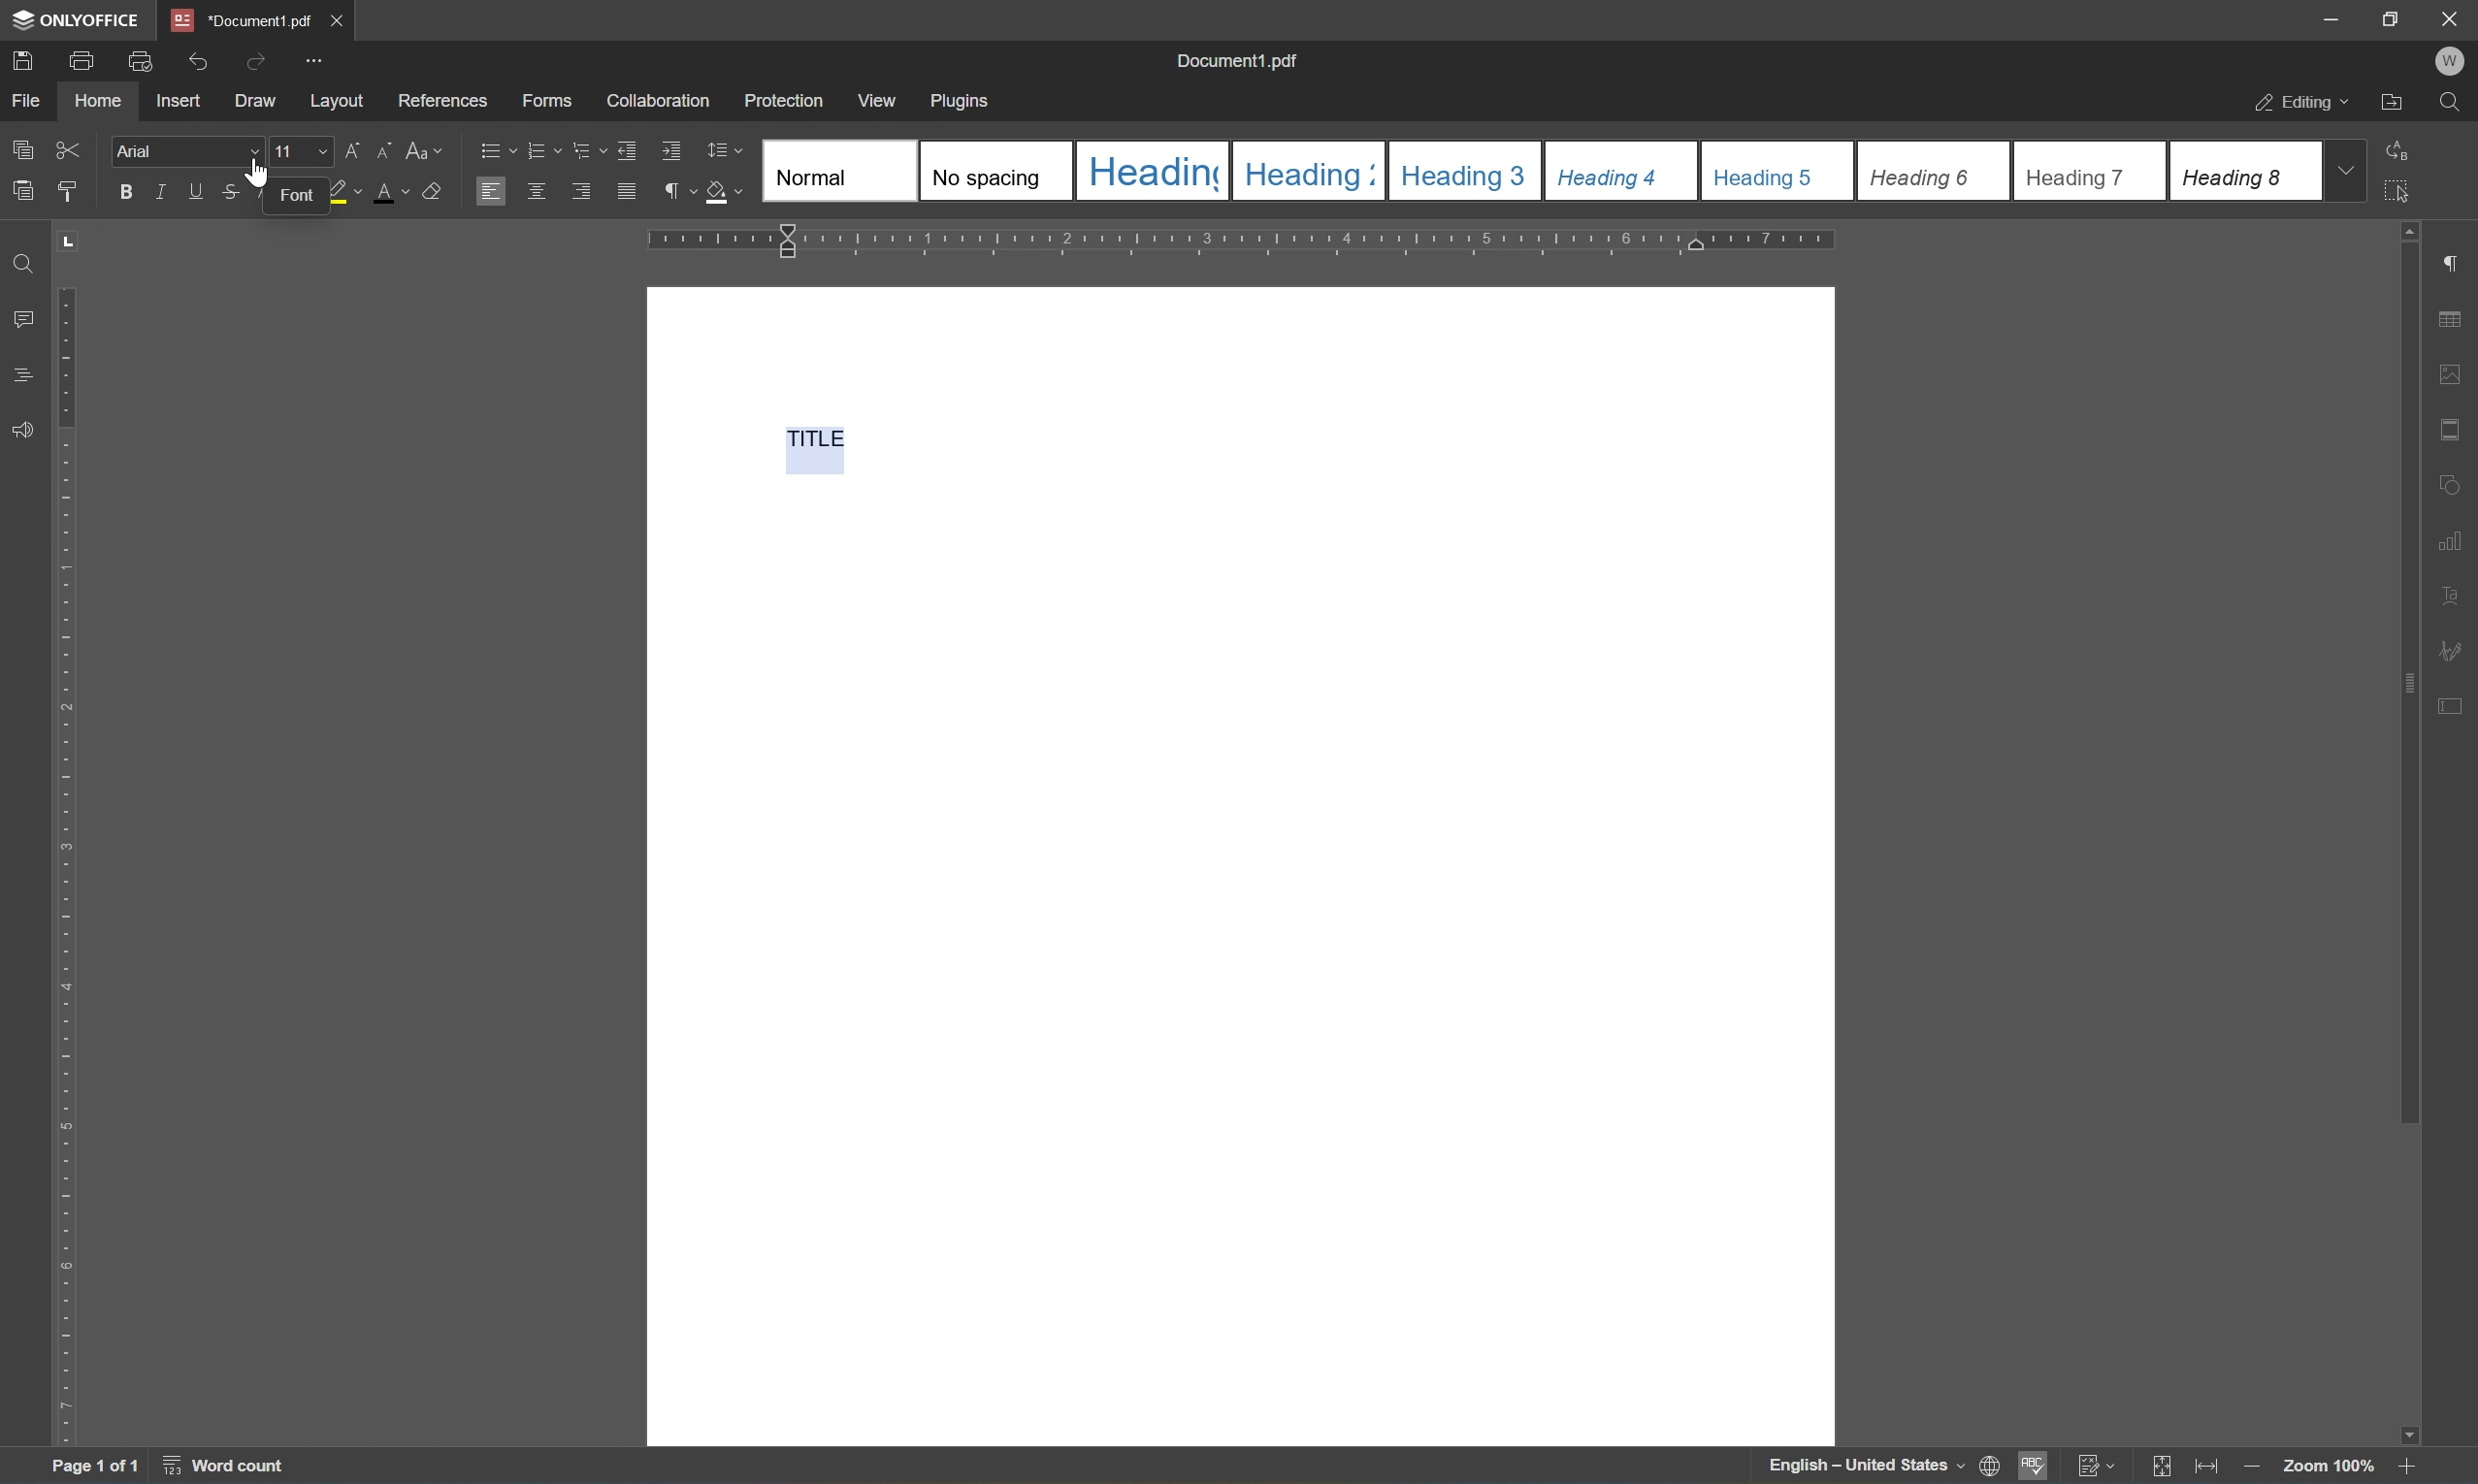 Image resolution: width=2478 pixels, height=1484 pixels. Describe the element at coordinates (2455, 483) in the screenshot. I see `shape settings` at that location.